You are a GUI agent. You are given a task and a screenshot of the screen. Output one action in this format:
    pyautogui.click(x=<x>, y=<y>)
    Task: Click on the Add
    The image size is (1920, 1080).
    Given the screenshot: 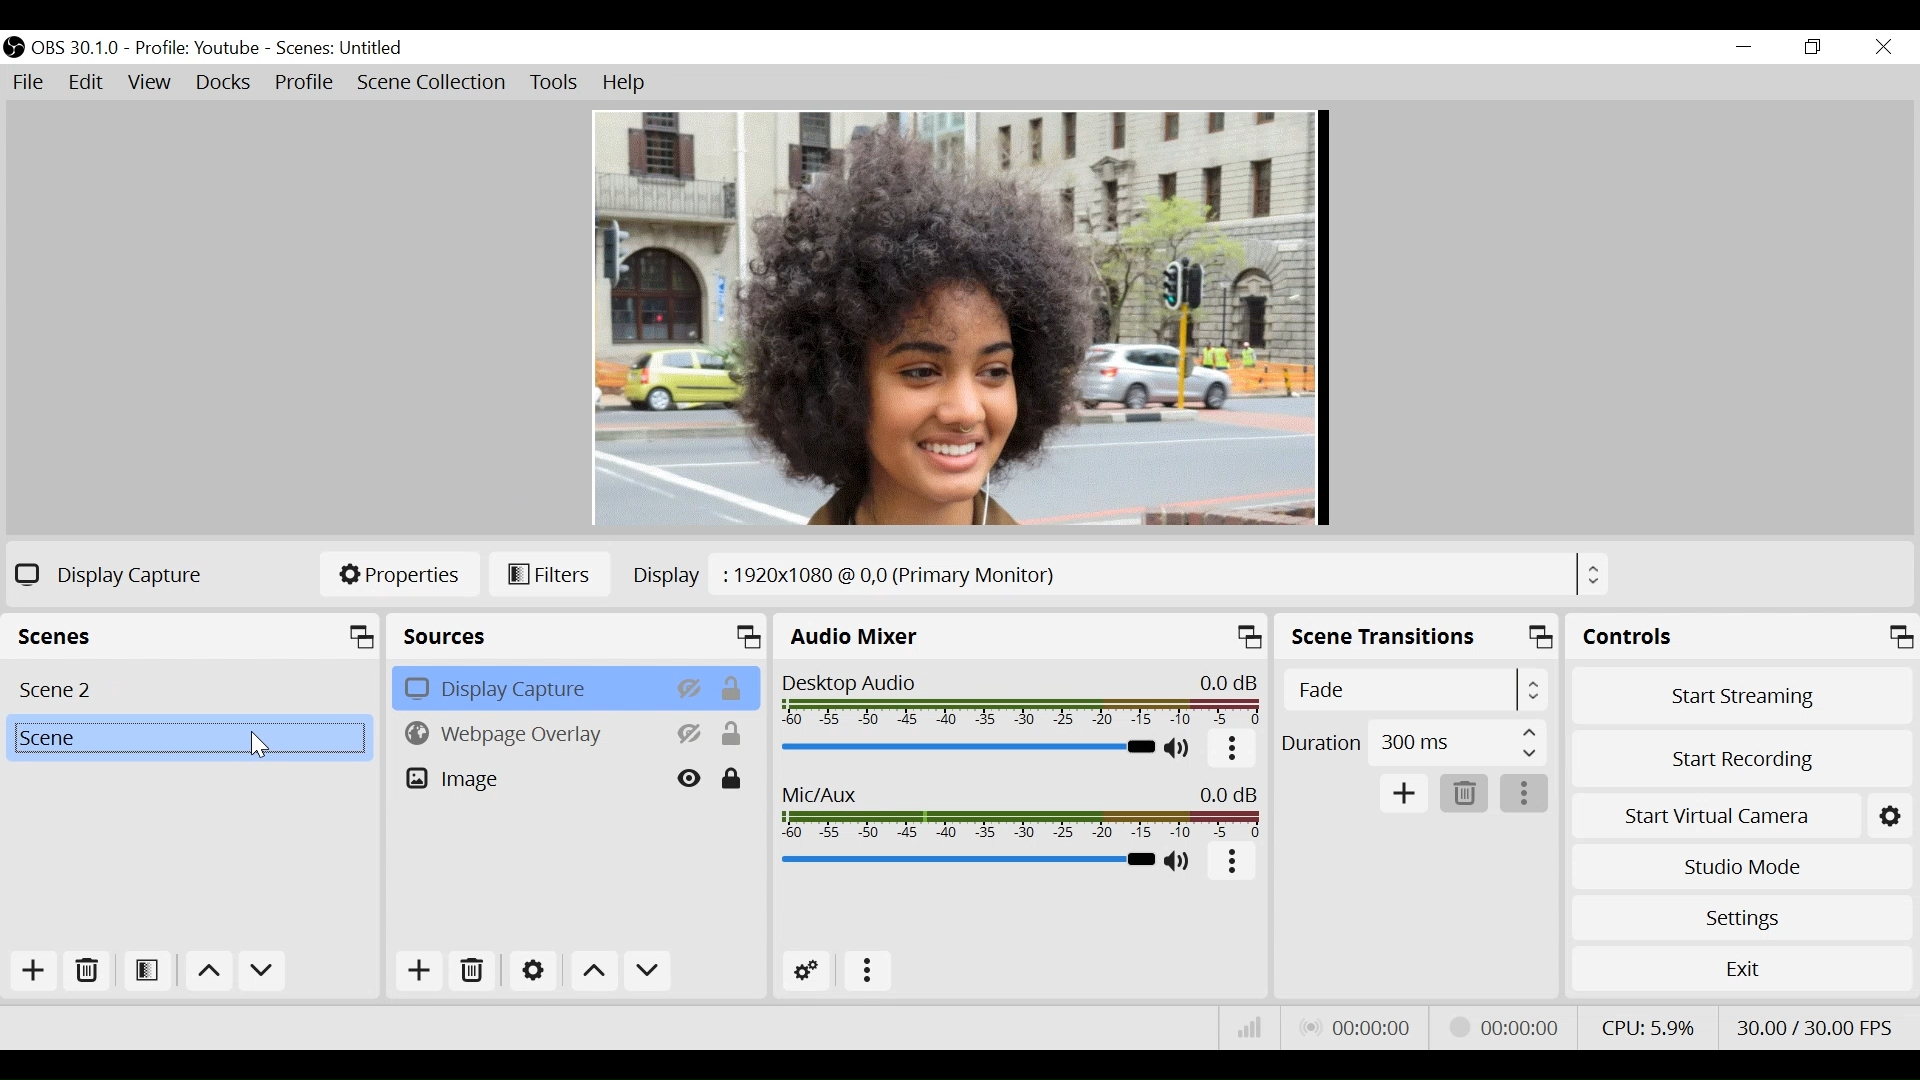 What is the action you would take?
    pyautogui.click(x=35, y=970)
    